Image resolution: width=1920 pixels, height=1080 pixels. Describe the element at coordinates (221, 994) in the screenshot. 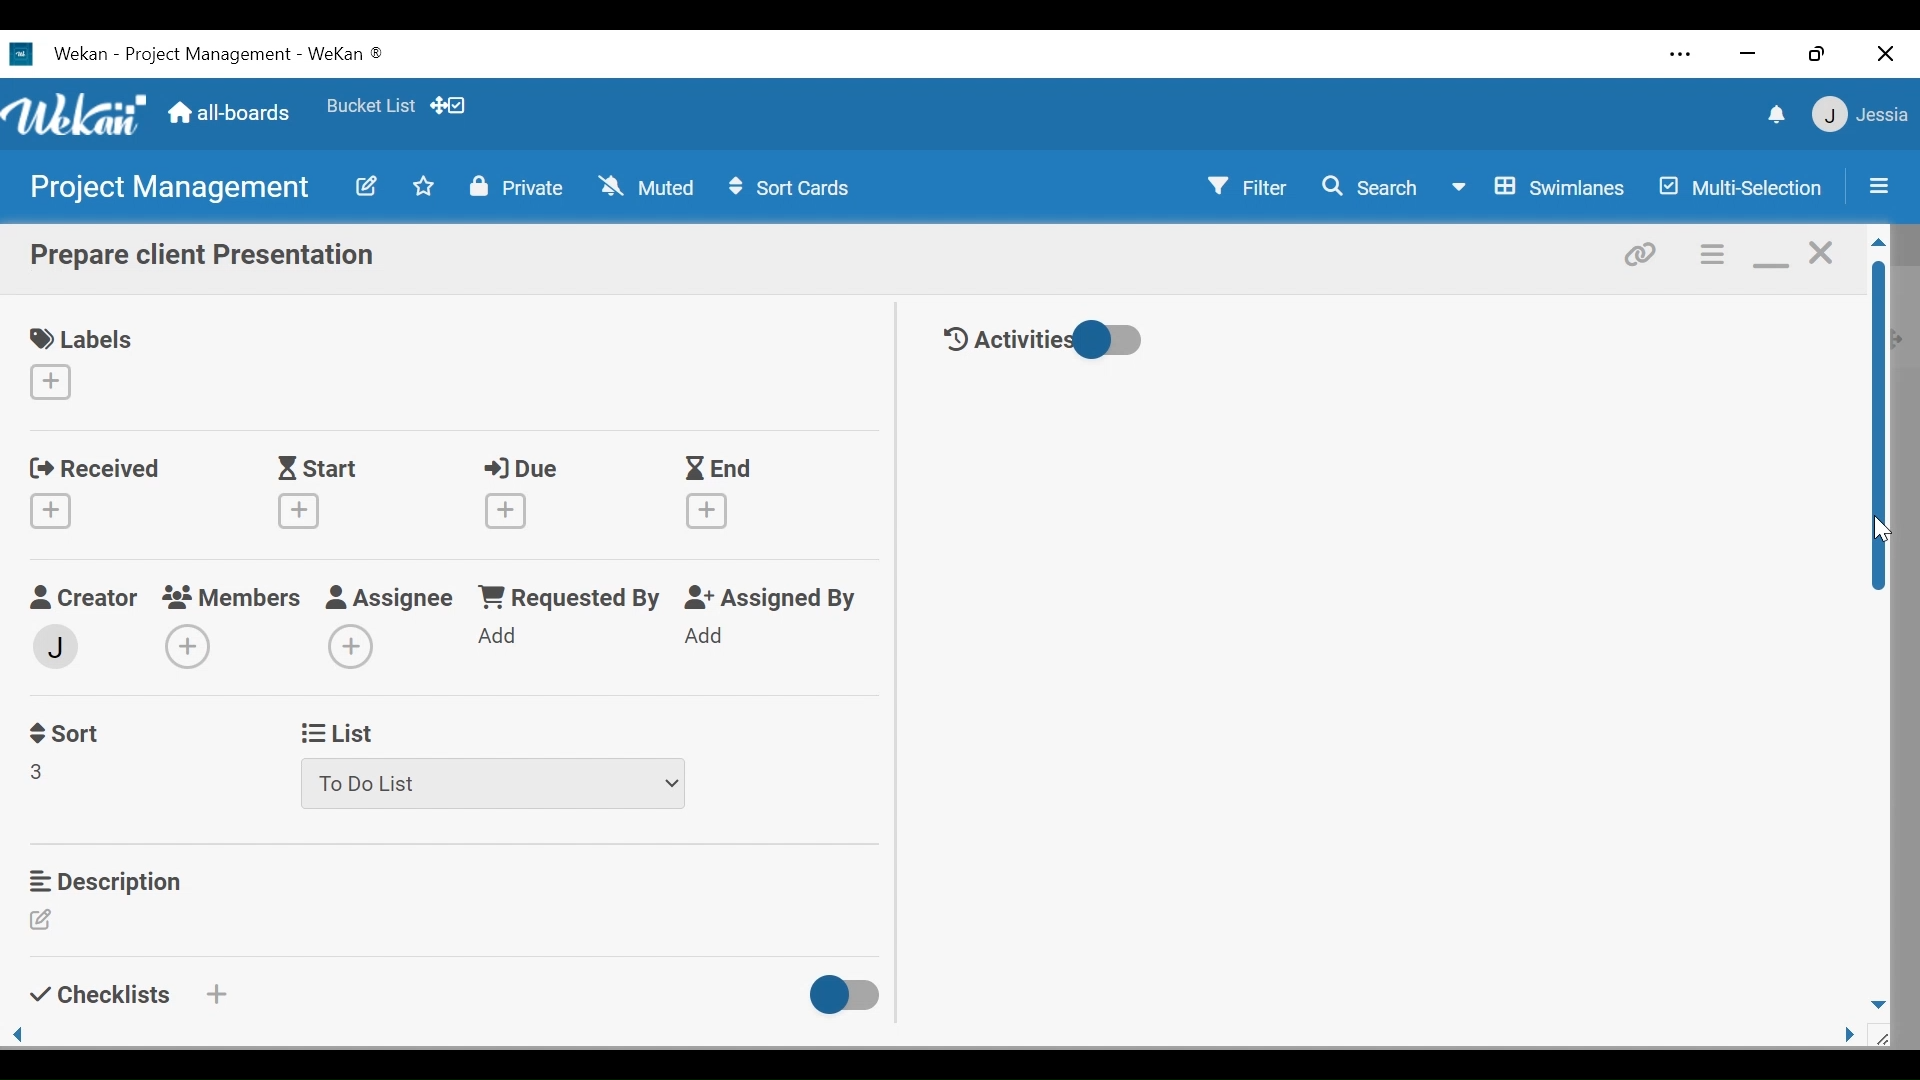

I see `Create a checklist` at that location.